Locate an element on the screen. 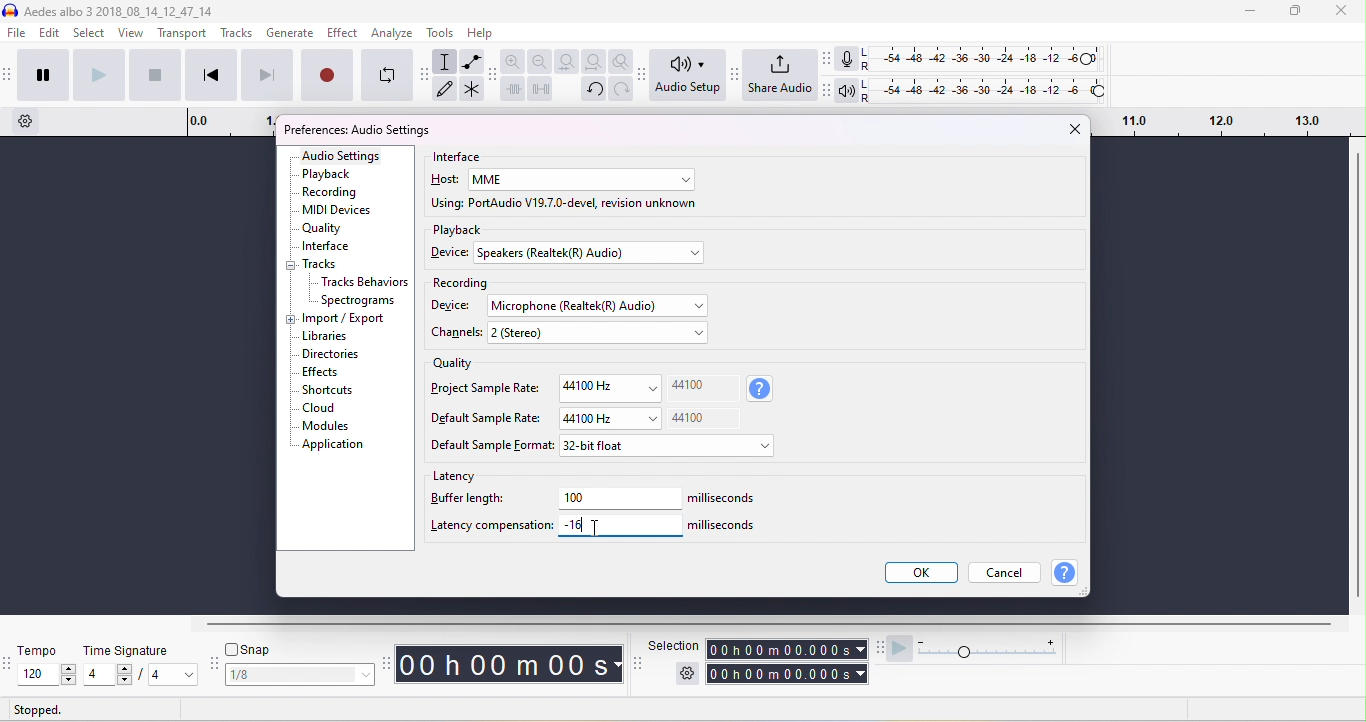 The image size is (1366, 722). help is located at coordinates (480, 32).